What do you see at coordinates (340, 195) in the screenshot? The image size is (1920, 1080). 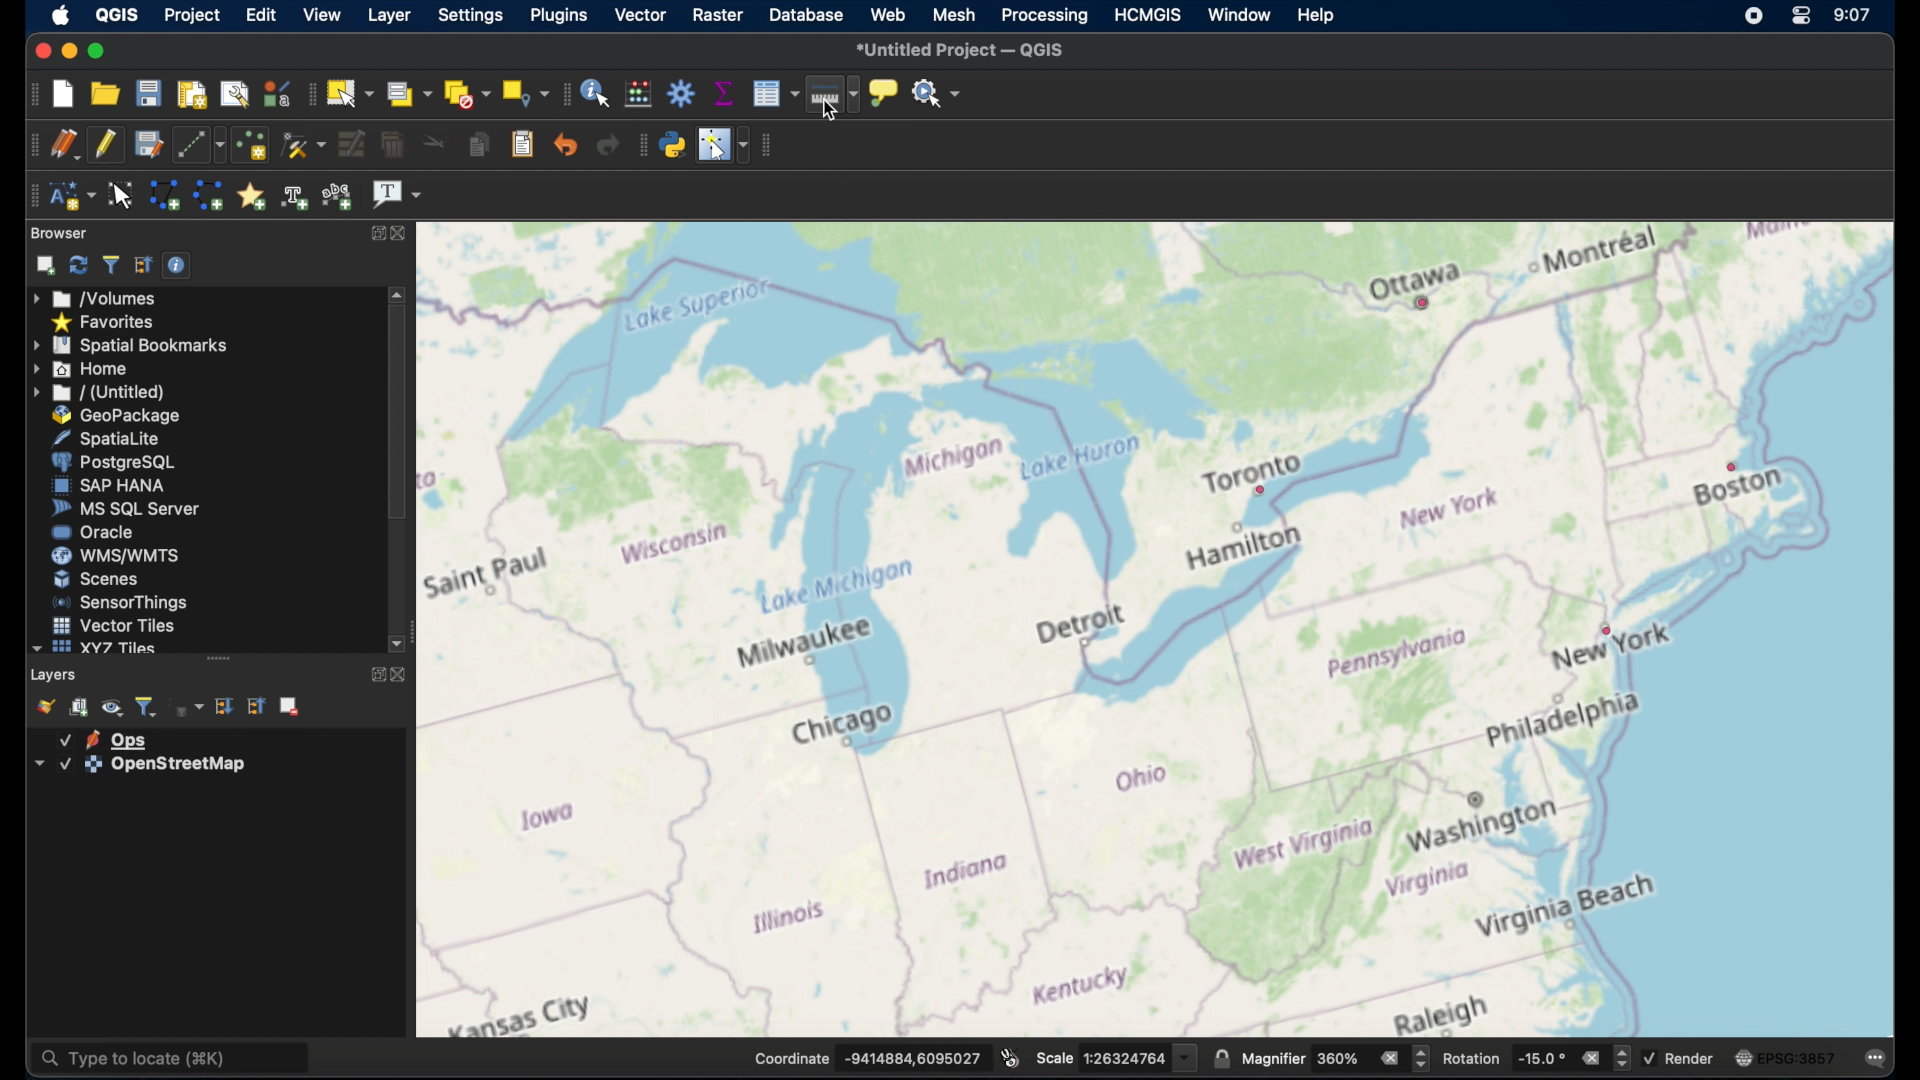 I see `text annotation along line` at bounding box center [340, 195].